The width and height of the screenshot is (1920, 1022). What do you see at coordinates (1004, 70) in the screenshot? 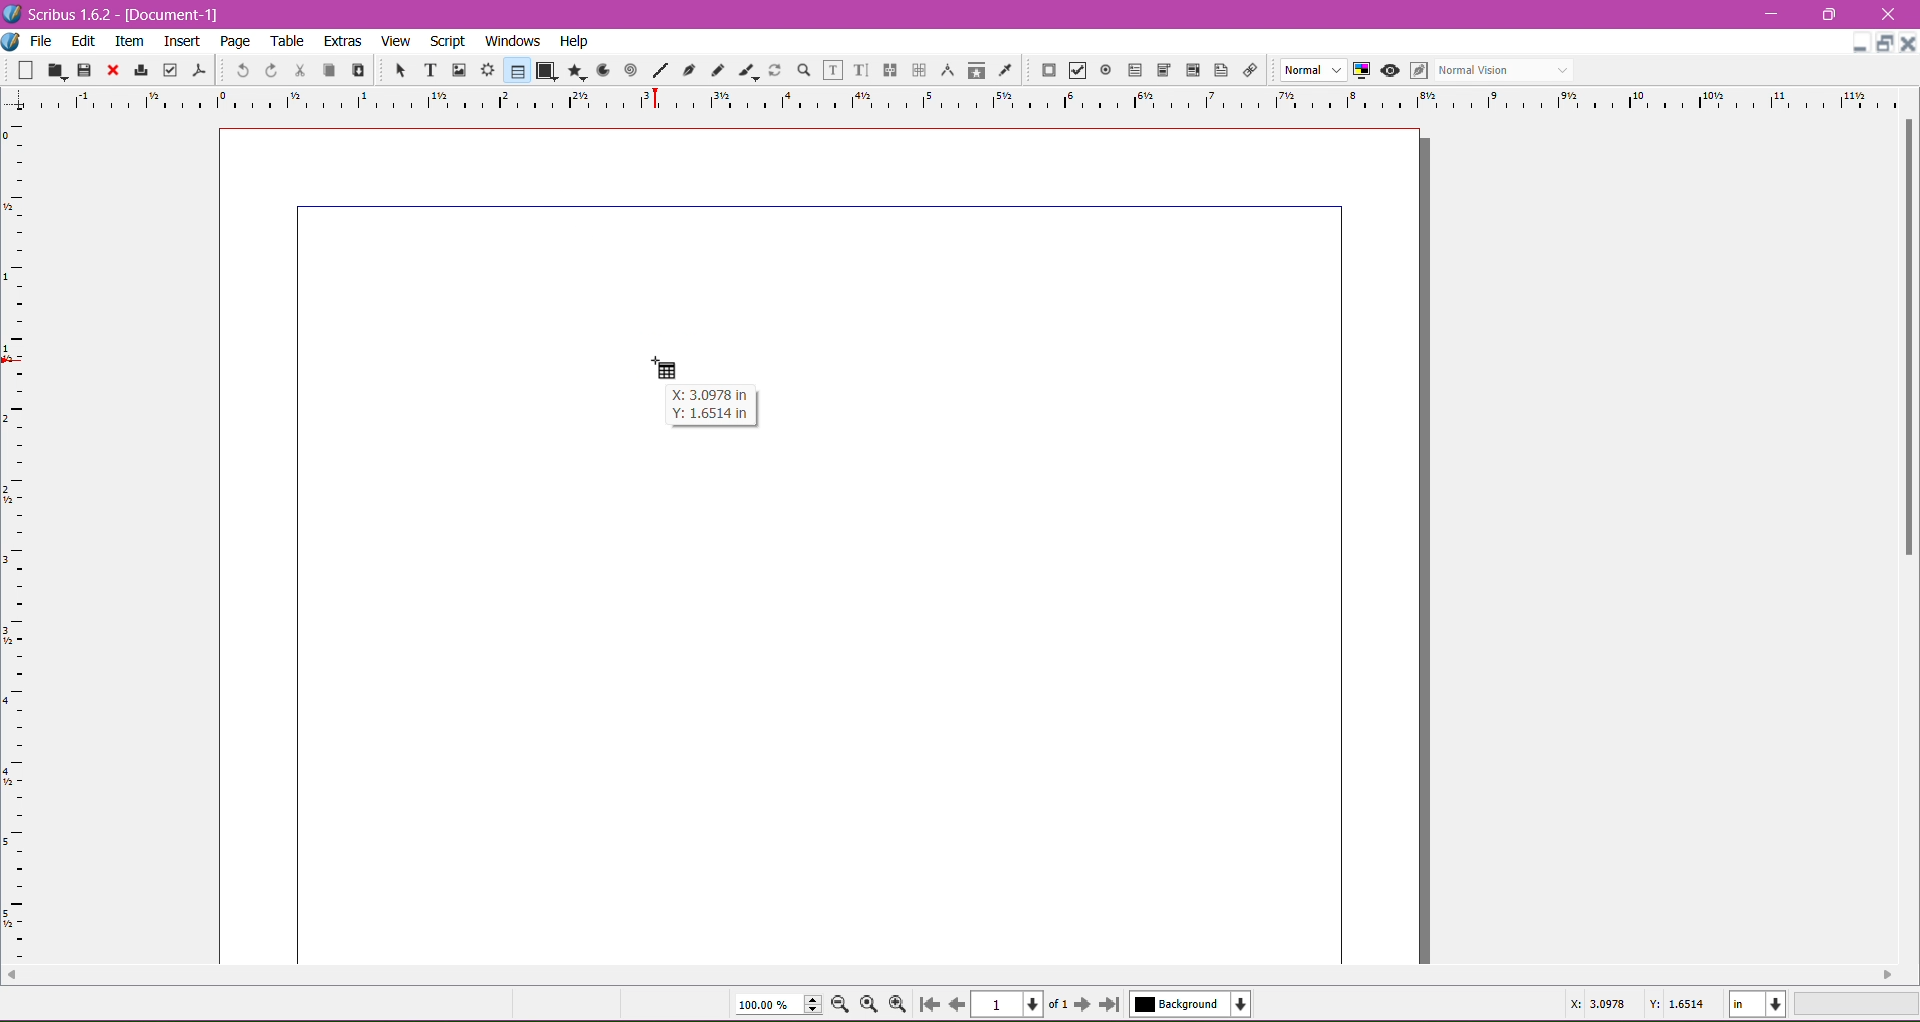
I see `Eye Dropper` at bounding box center [1004, 70].